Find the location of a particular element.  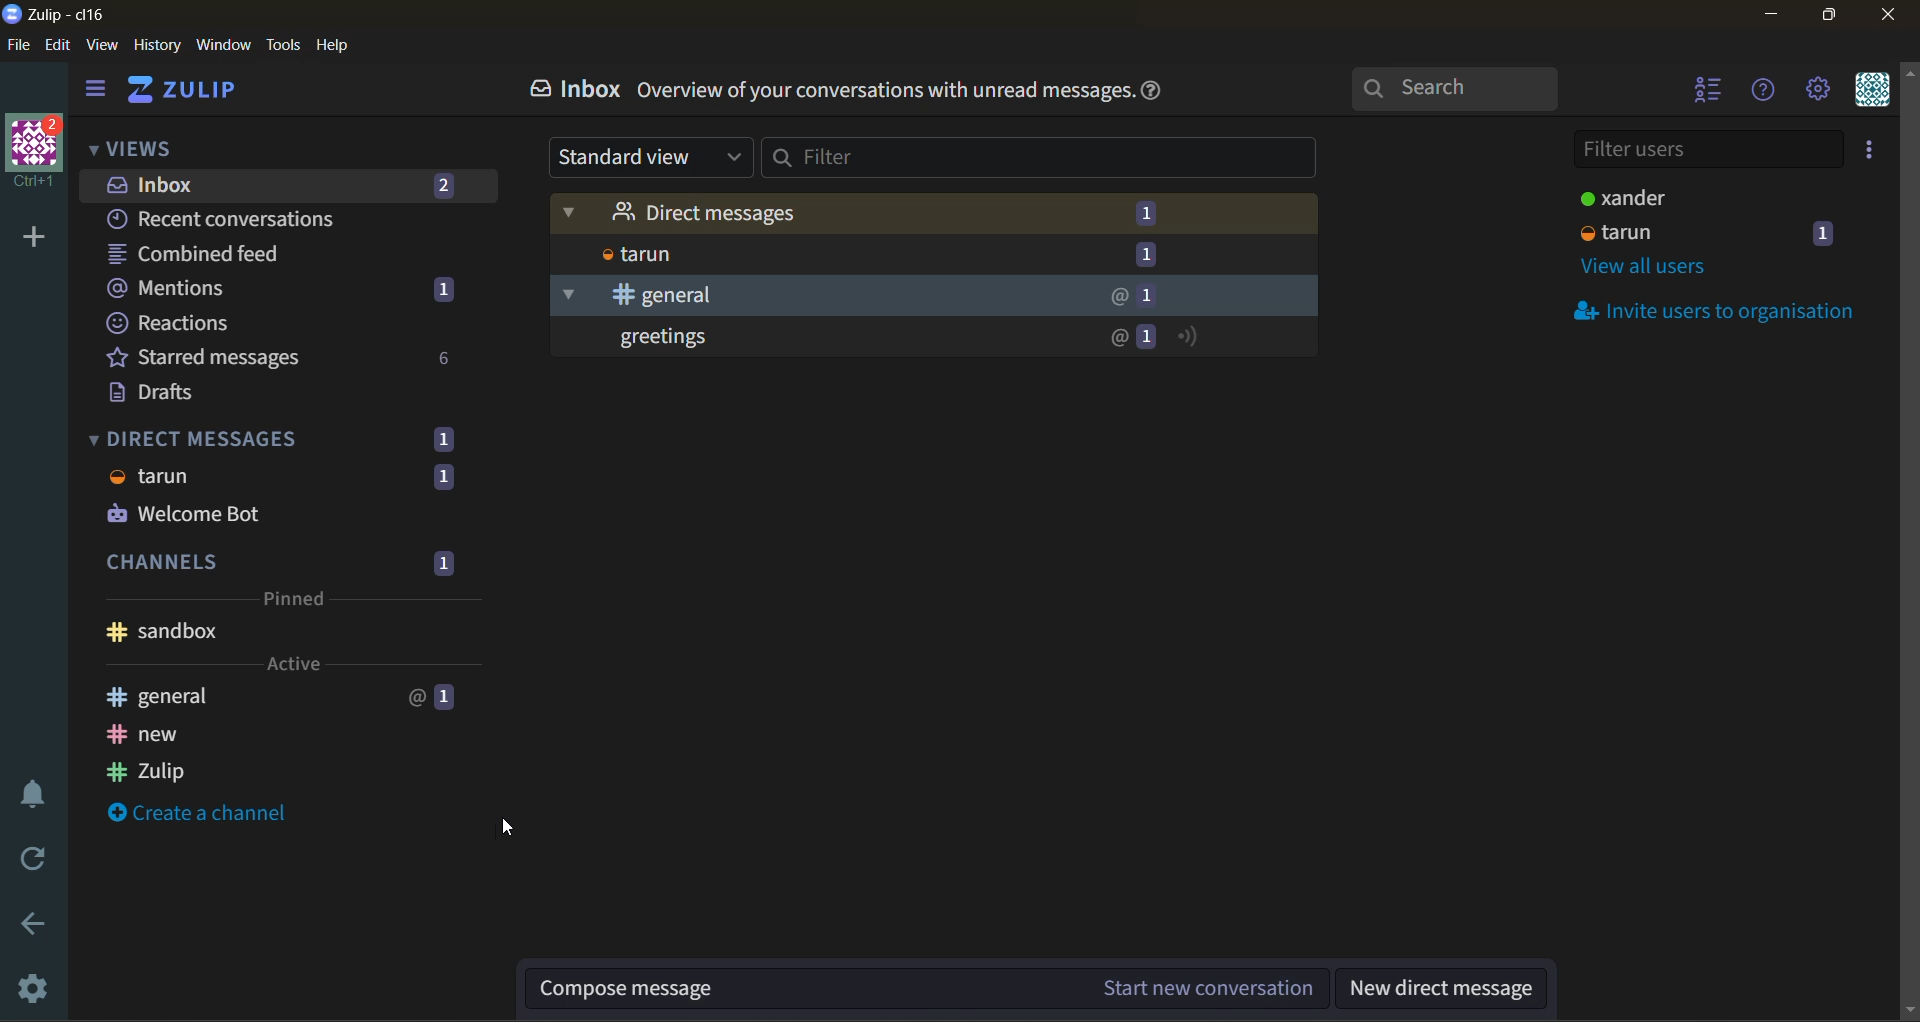

go back is located at coordinates (31, 923).